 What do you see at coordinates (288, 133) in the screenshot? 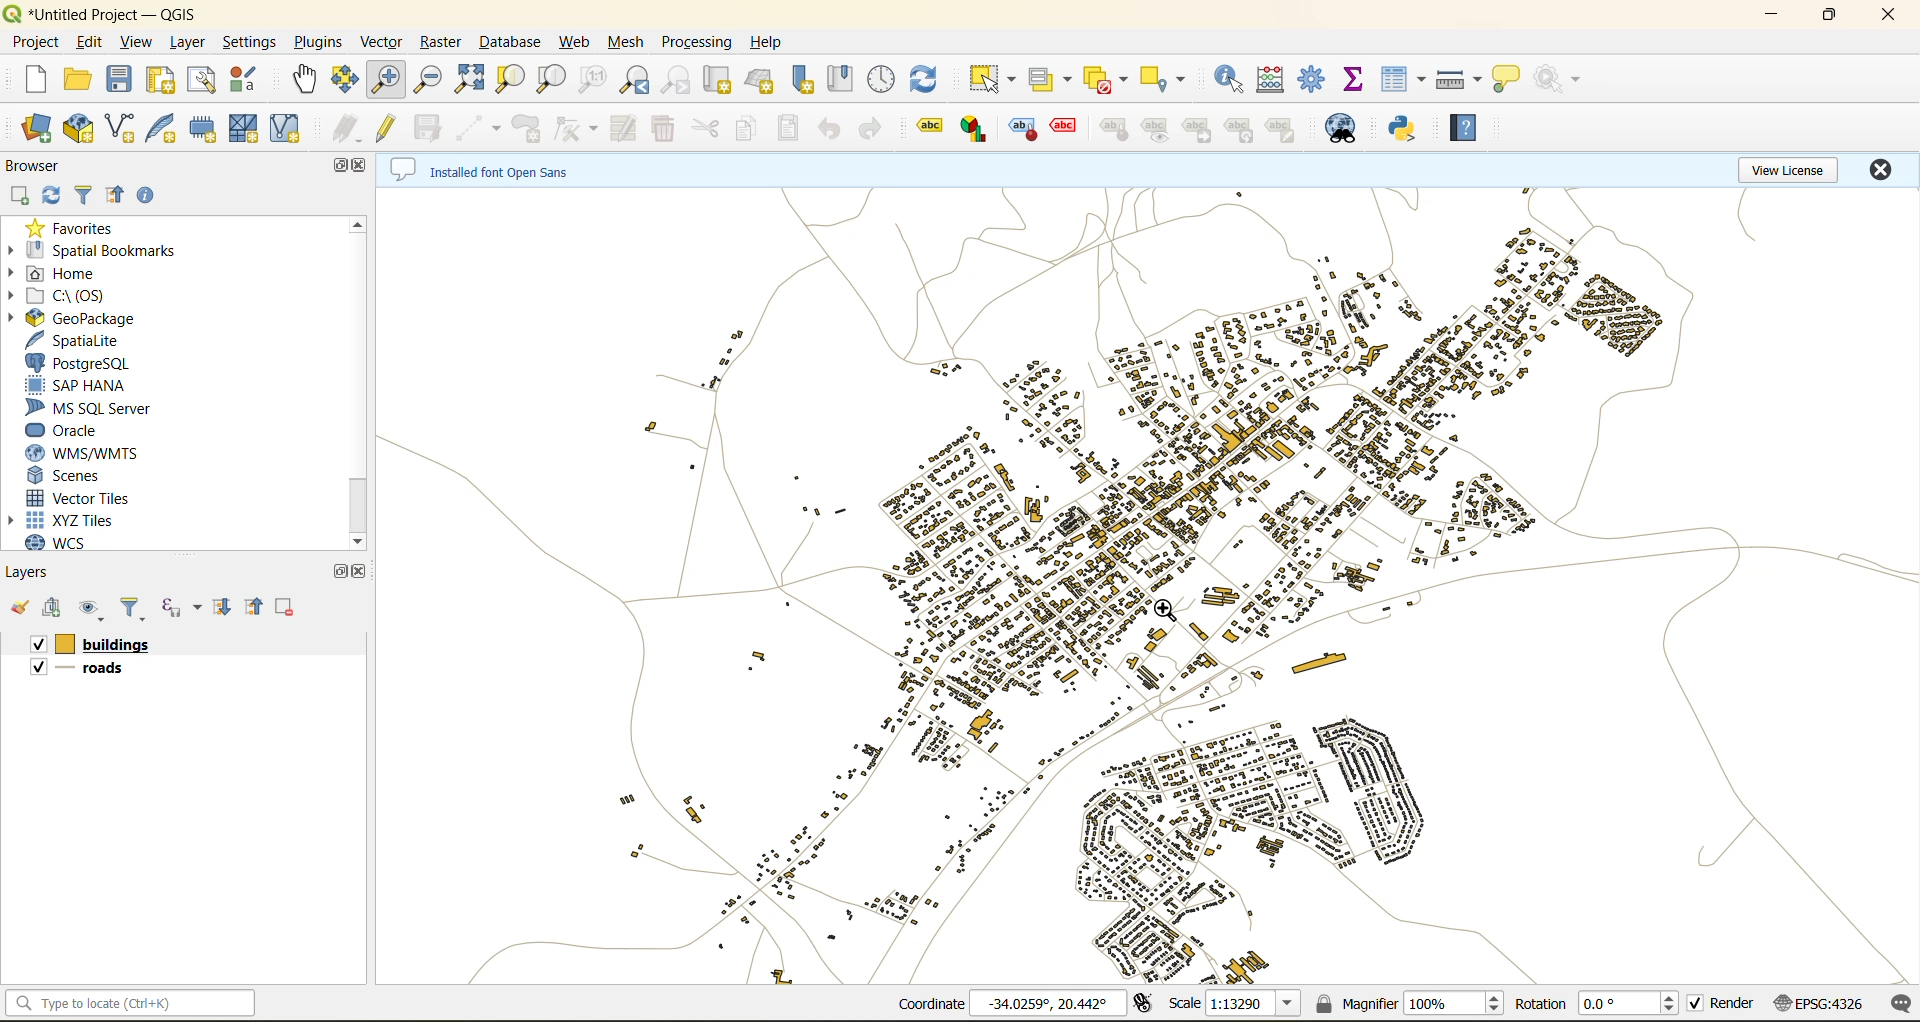
I see `new virtual layer` at bounding box center [288, 133].